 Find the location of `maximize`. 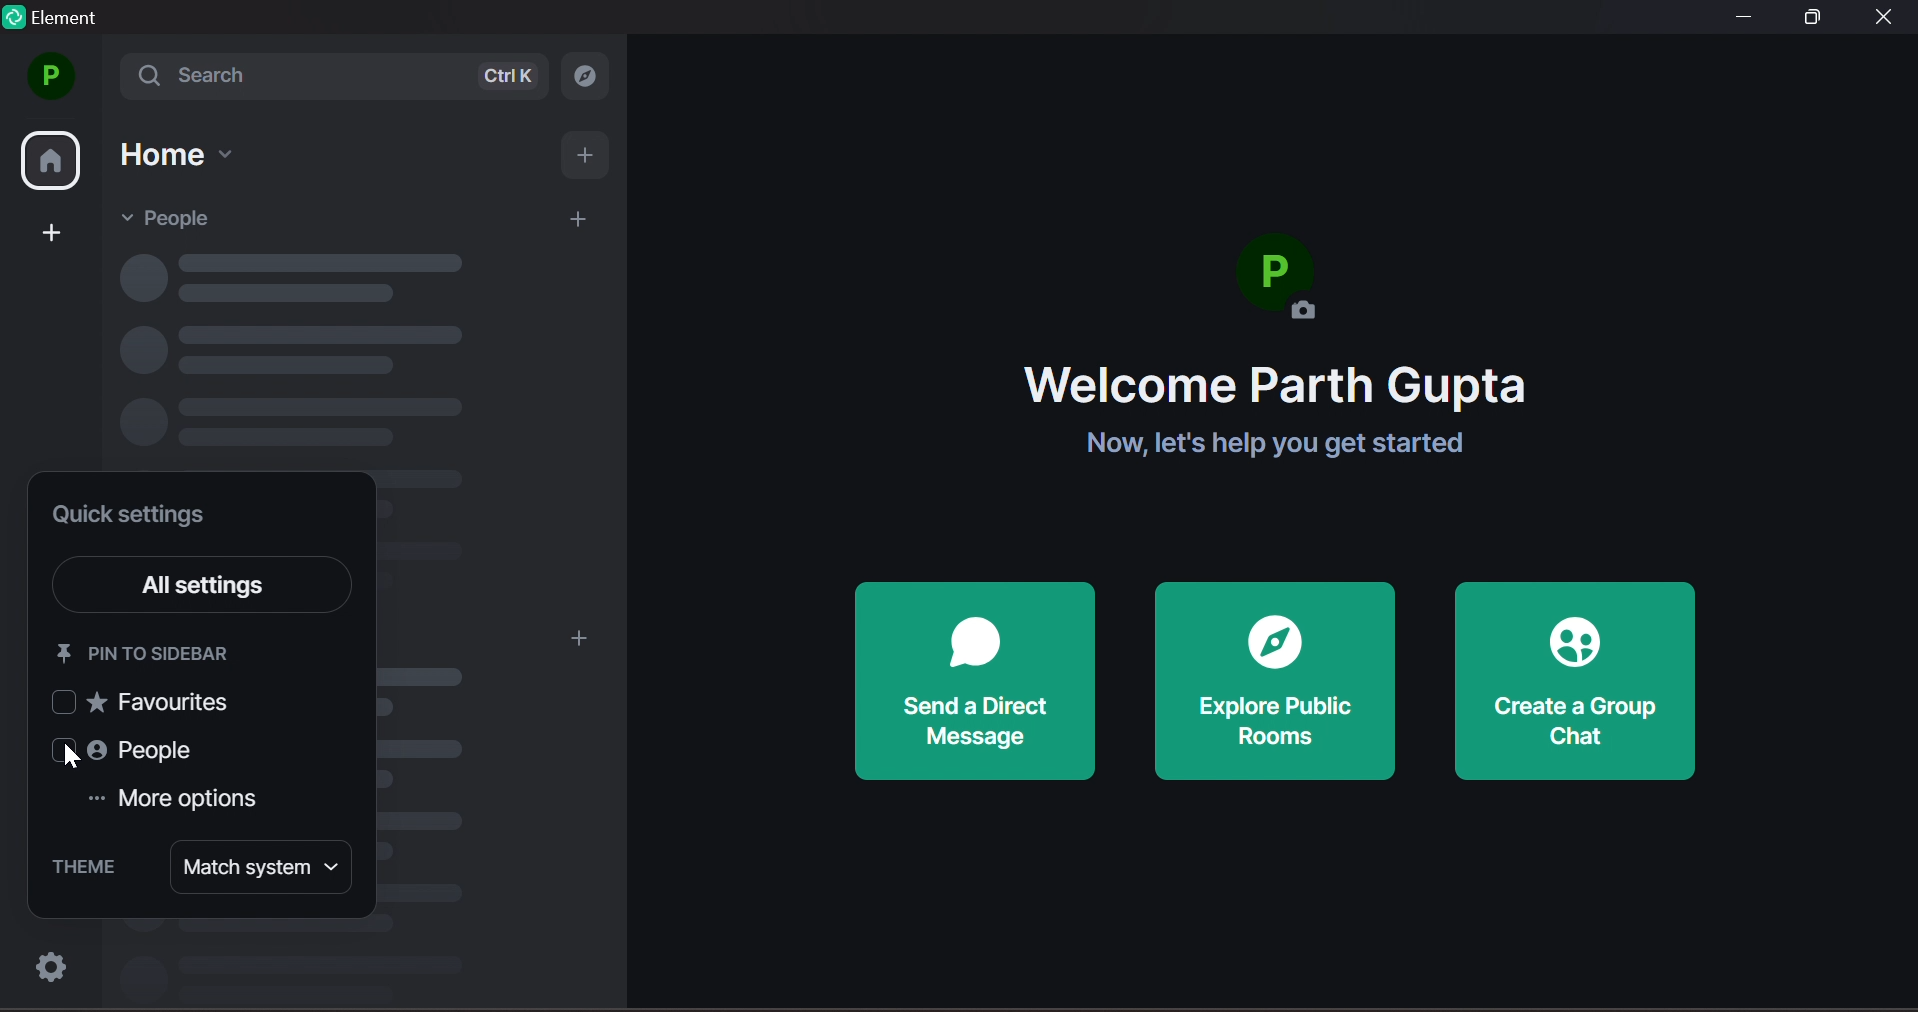

maximize is located at coordinates (1817, 17).